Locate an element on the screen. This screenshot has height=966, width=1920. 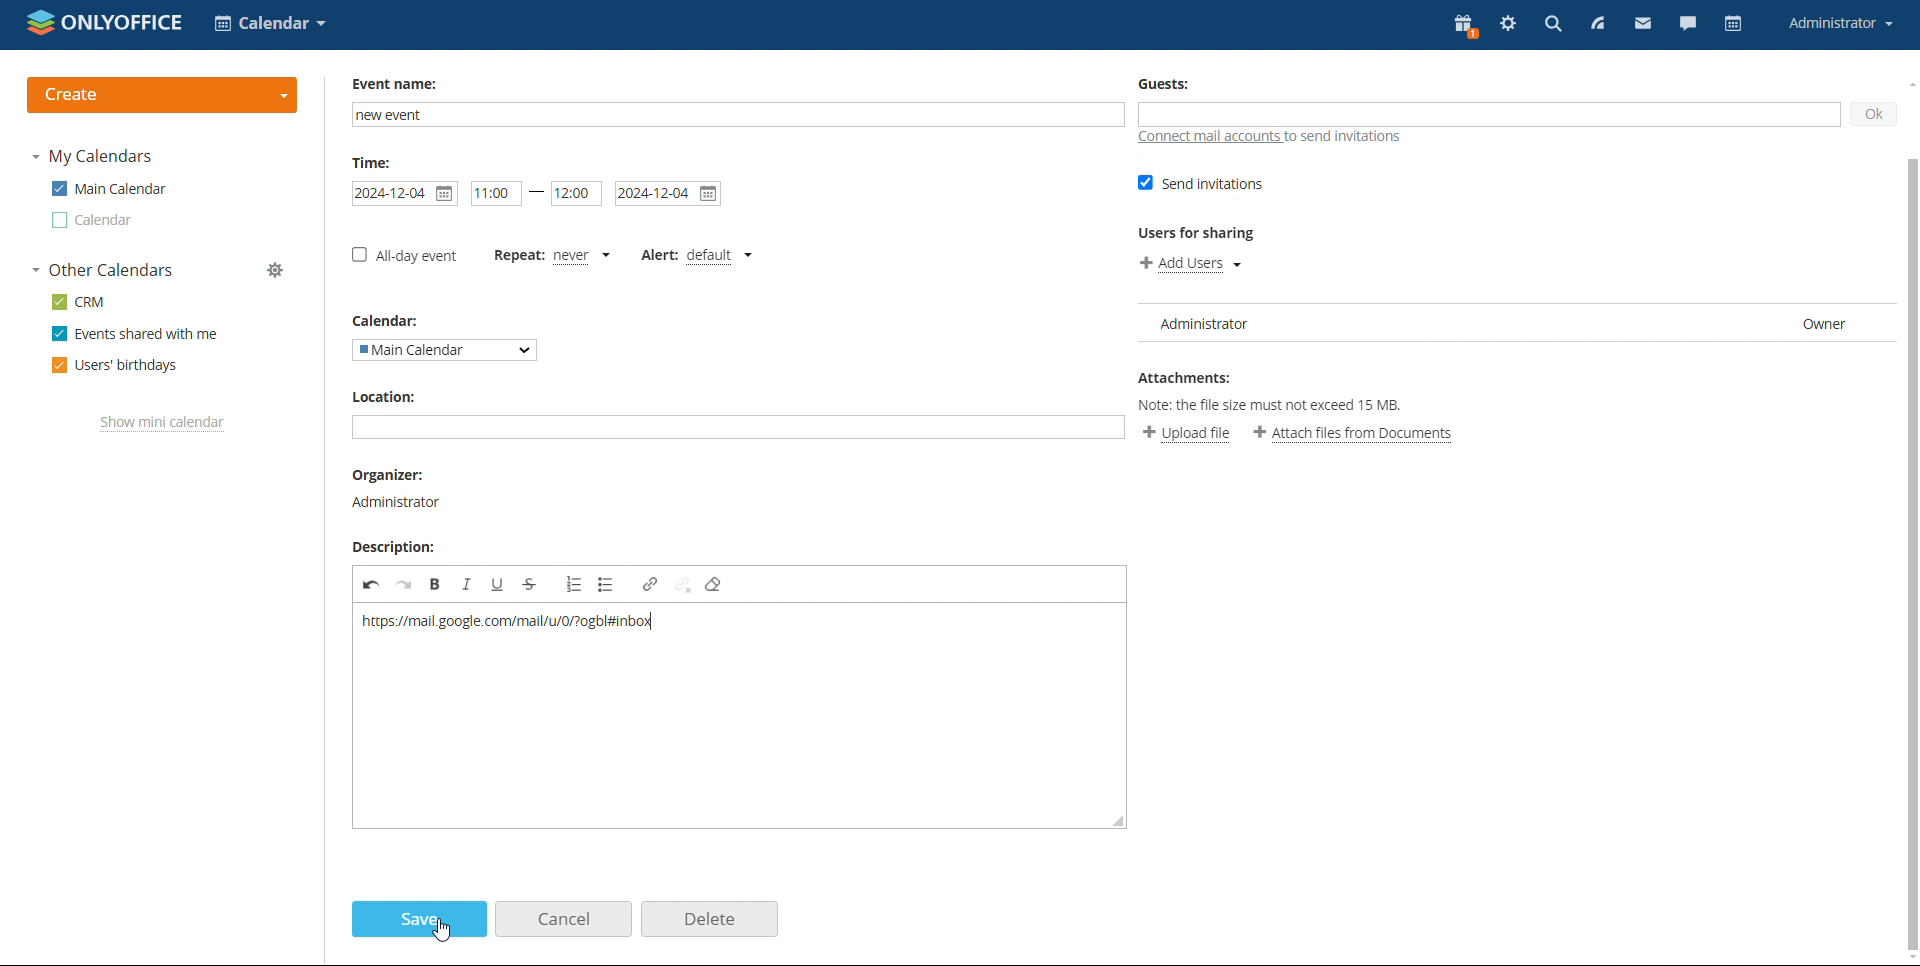
to send invitations is located at coordinates (1351, 139).